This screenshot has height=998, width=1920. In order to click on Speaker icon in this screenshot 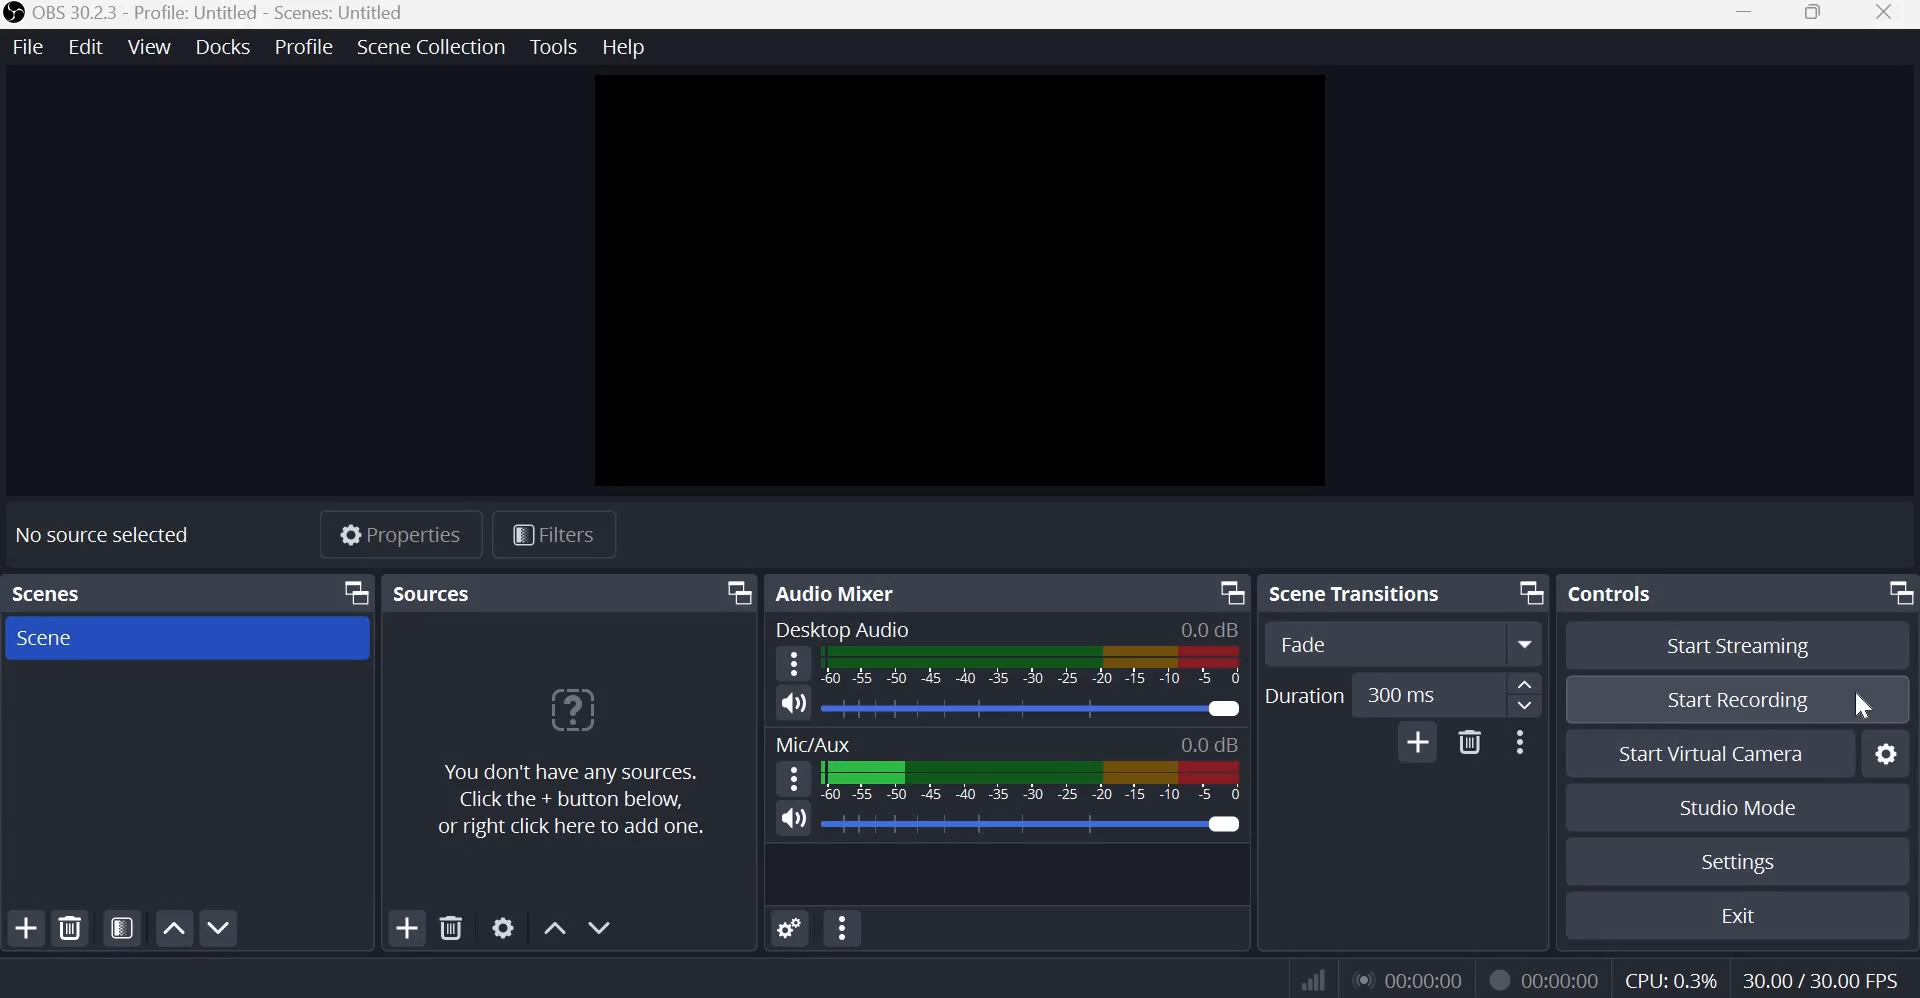, I will do `click(795, 818)`.